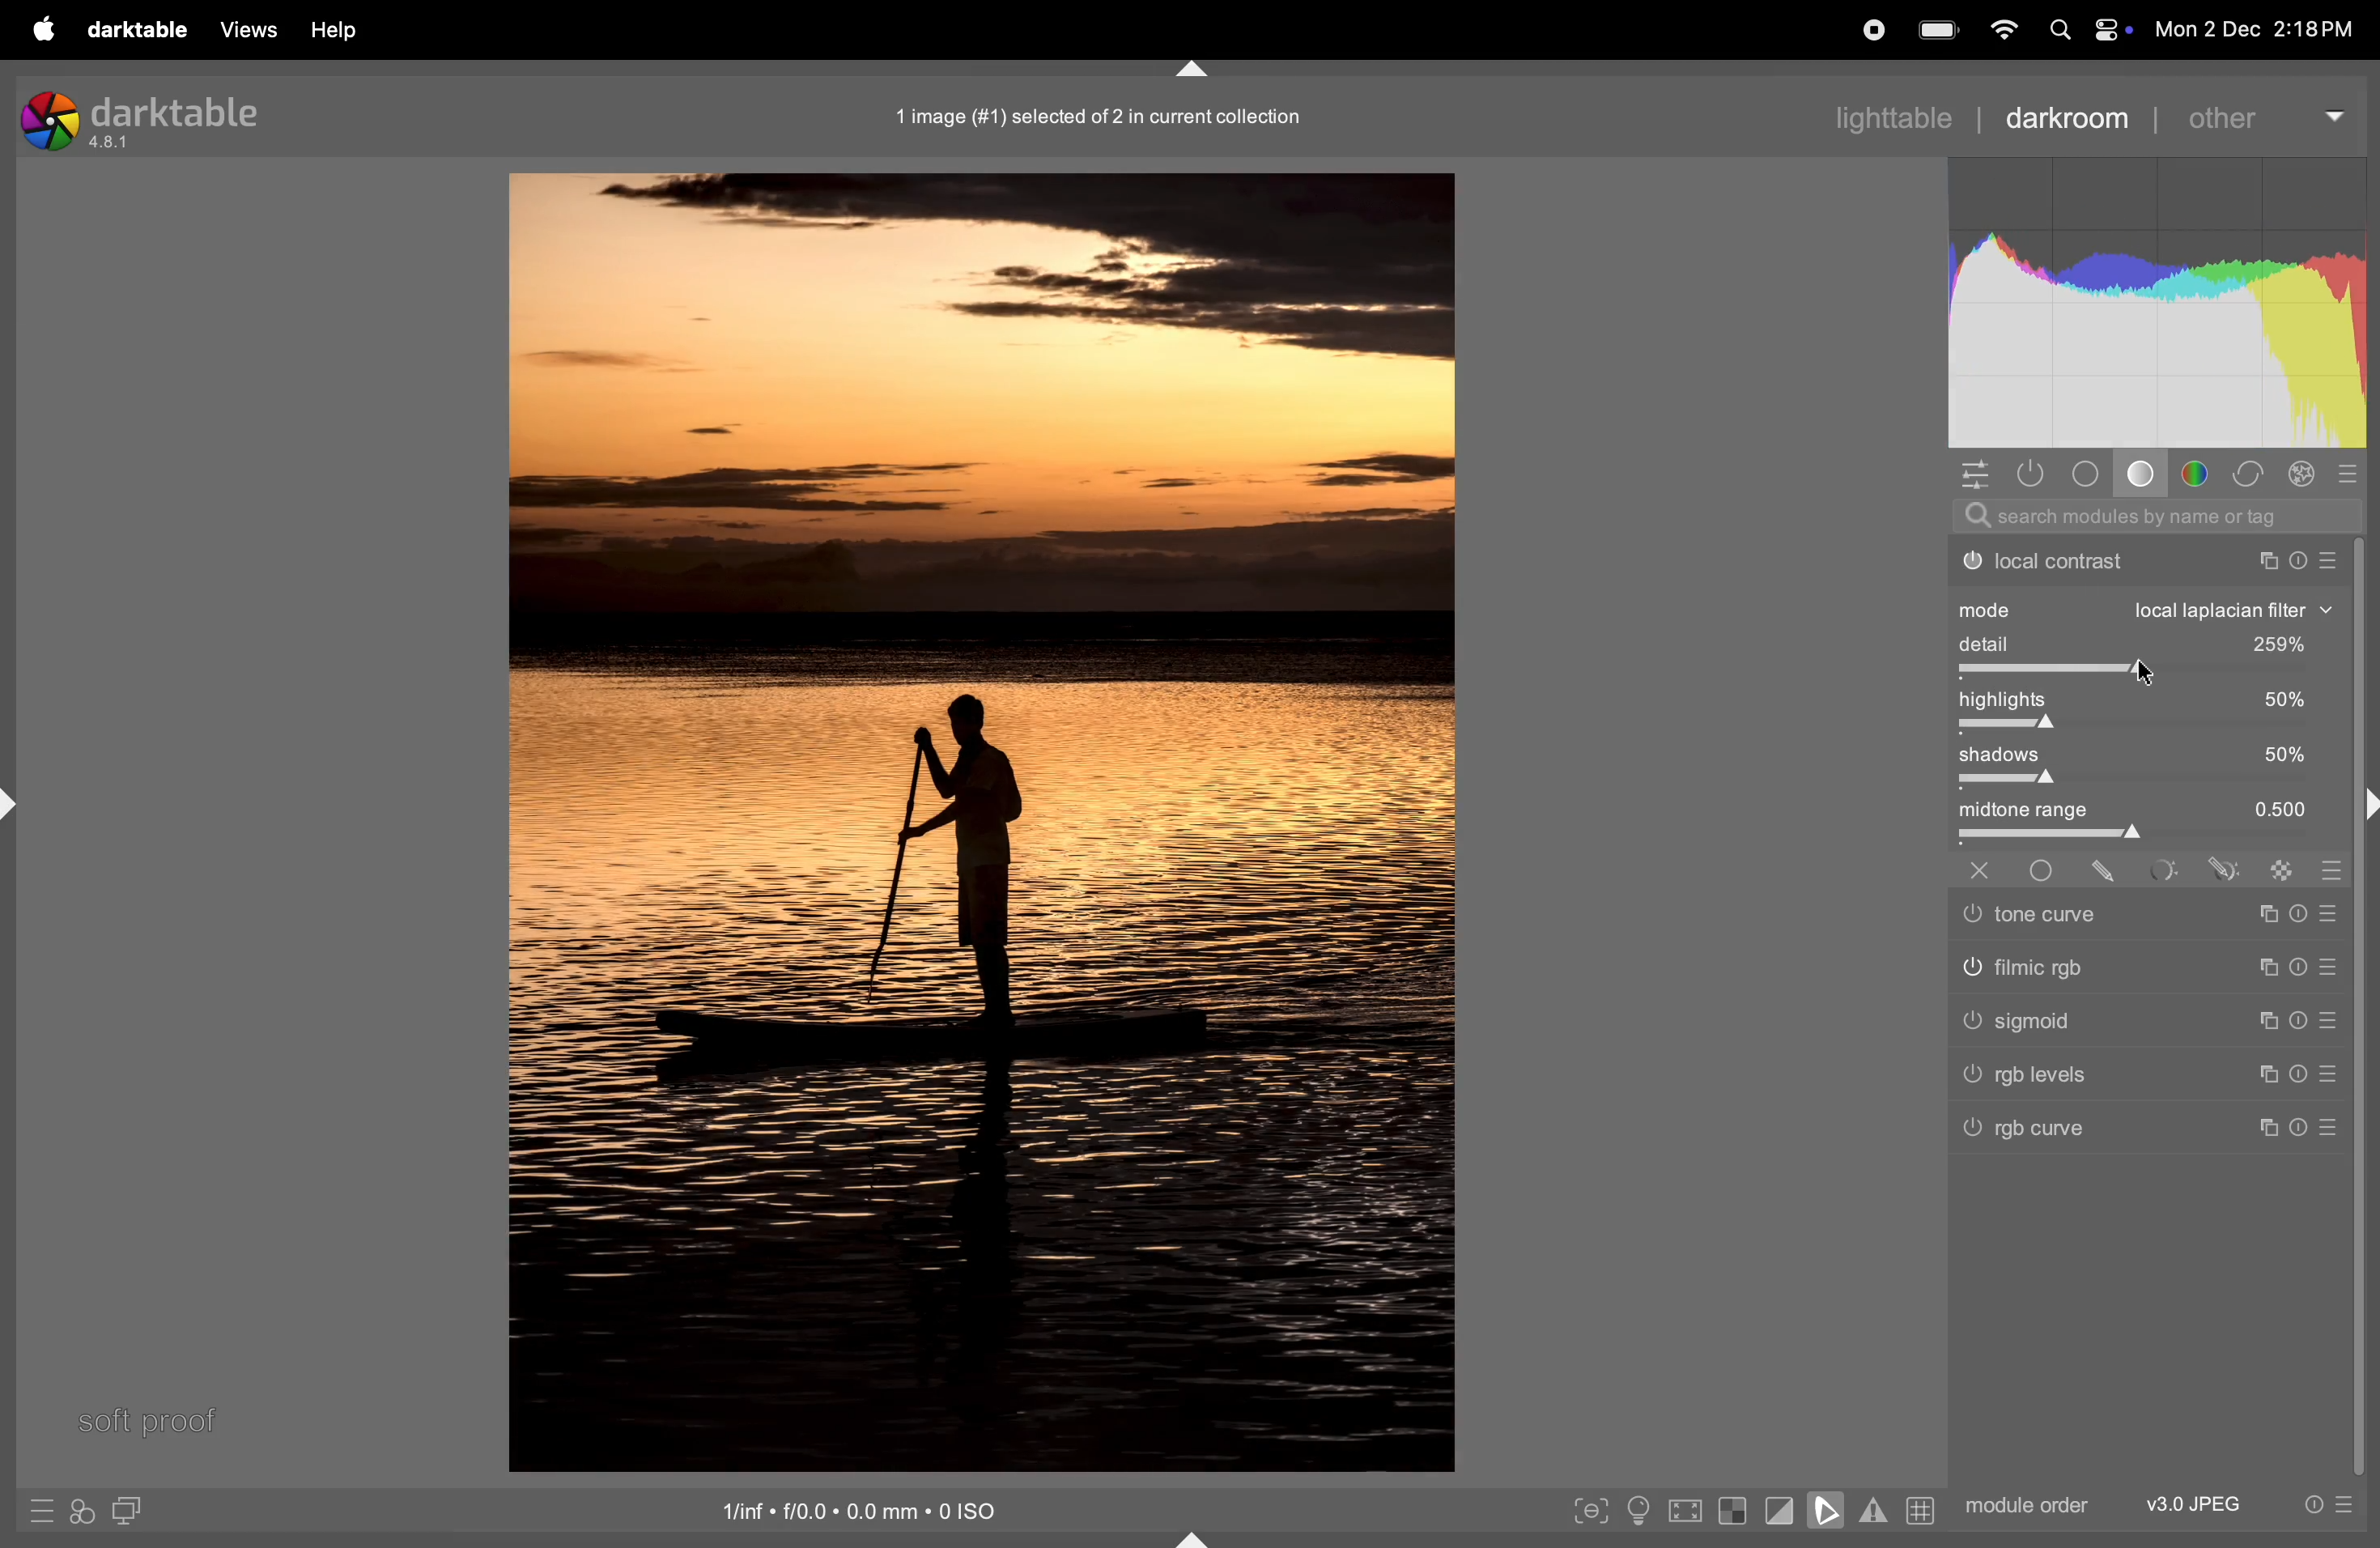  Describe the element at coordinates (2086, 29) in the screenshot. I see `apple widgets` at that location.